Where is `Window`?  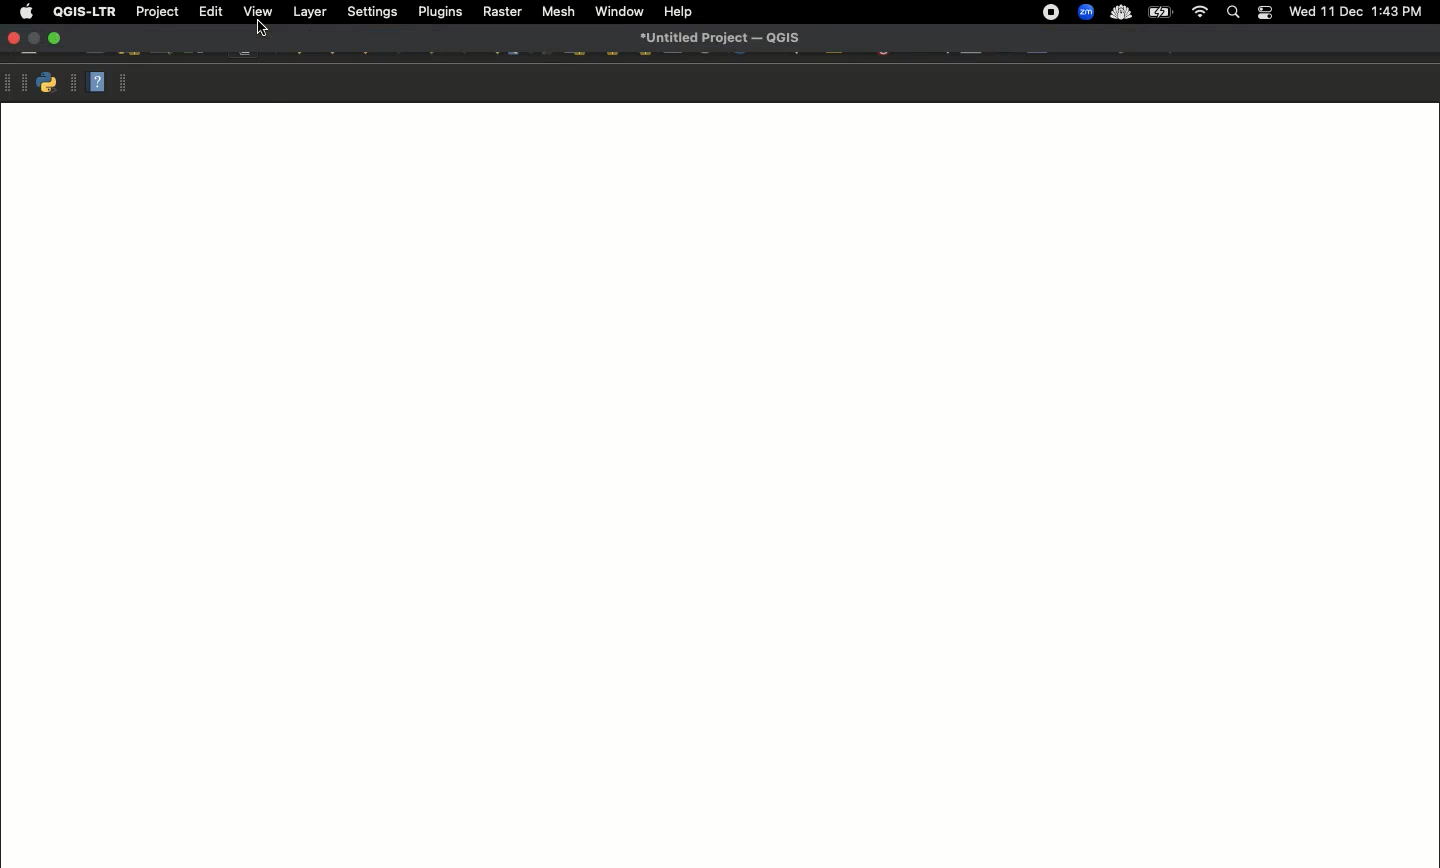 Window is located at coordinates (619, 11).